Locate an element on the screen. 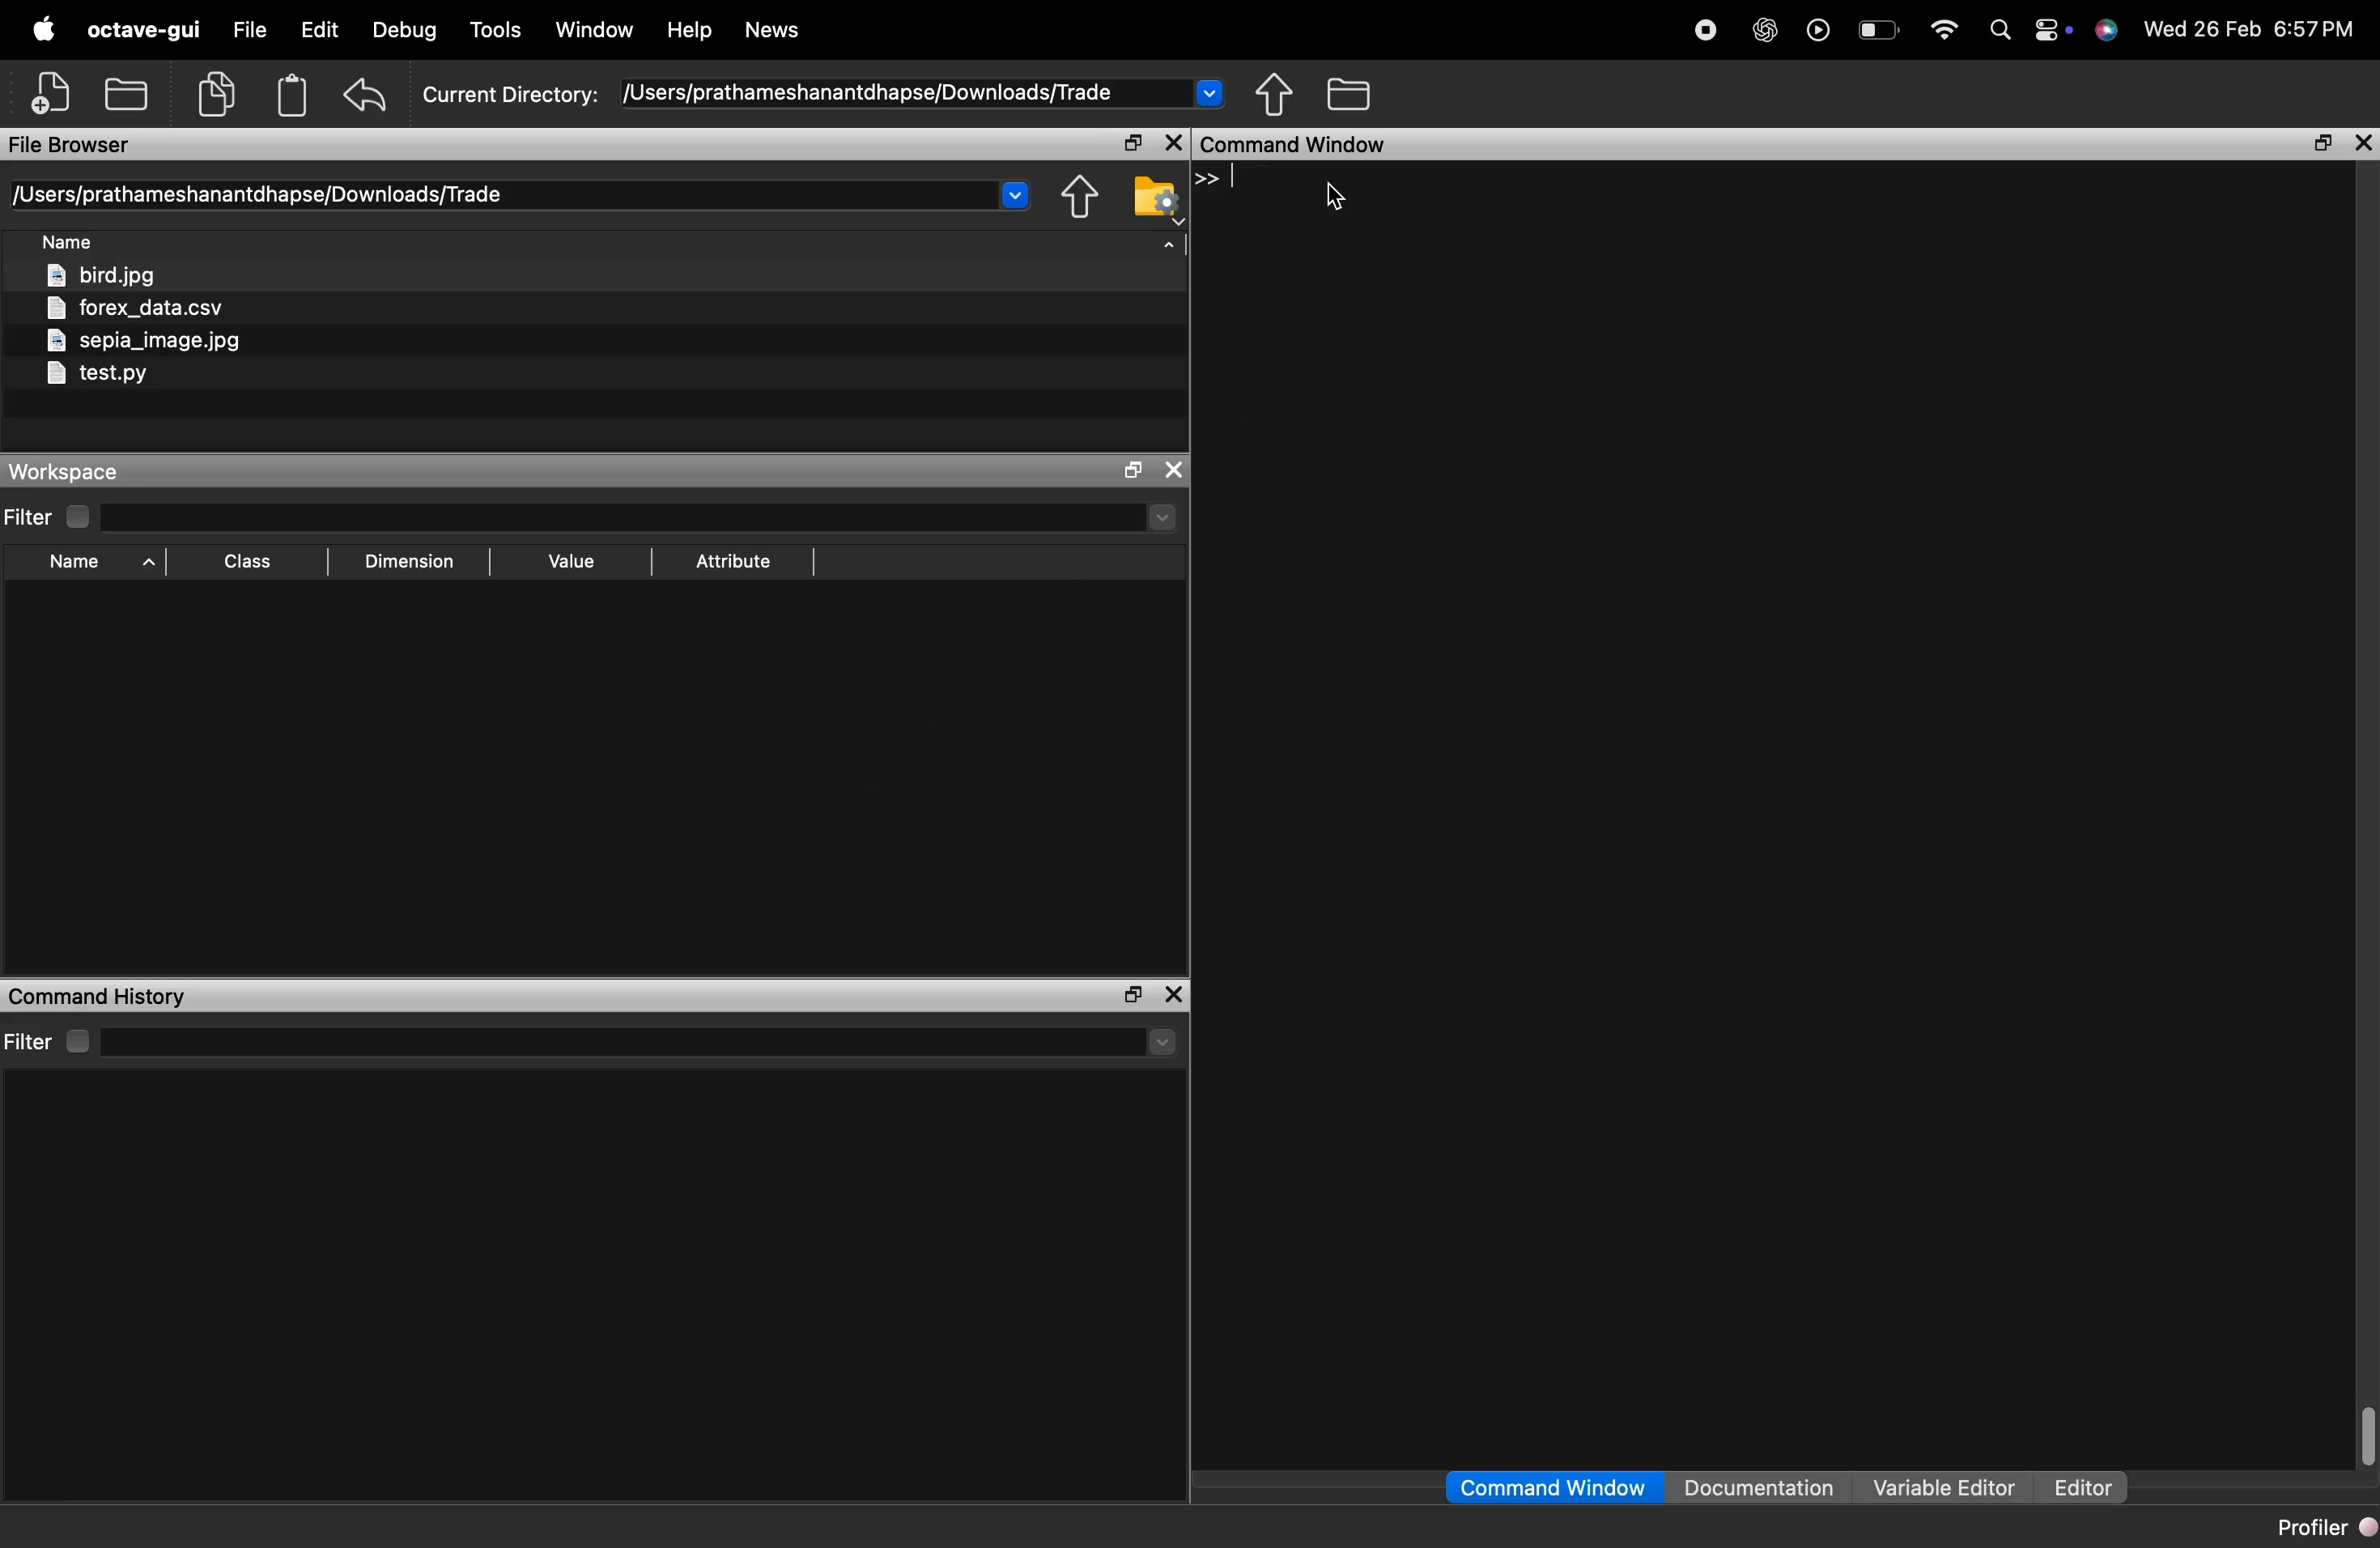 The height and width of the screenshot is (1548, 2380). edit is located at coordinates (321, 30).